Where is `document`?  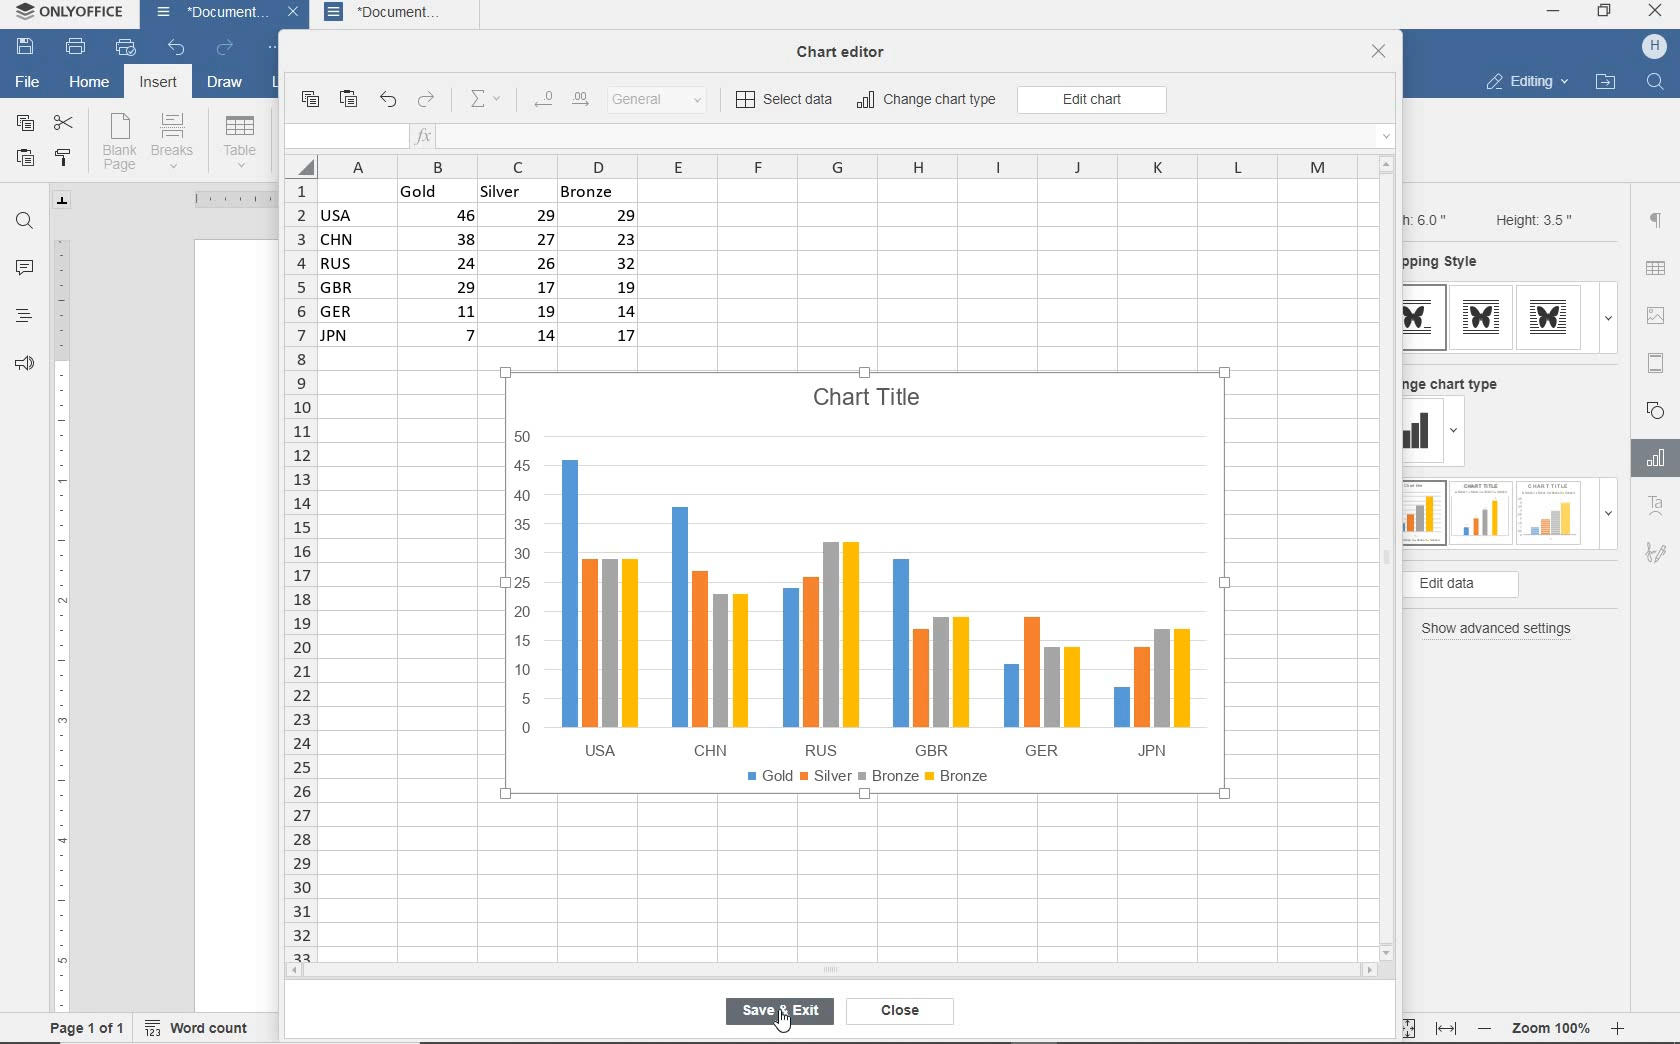
document is located at coordinates (399, 14).